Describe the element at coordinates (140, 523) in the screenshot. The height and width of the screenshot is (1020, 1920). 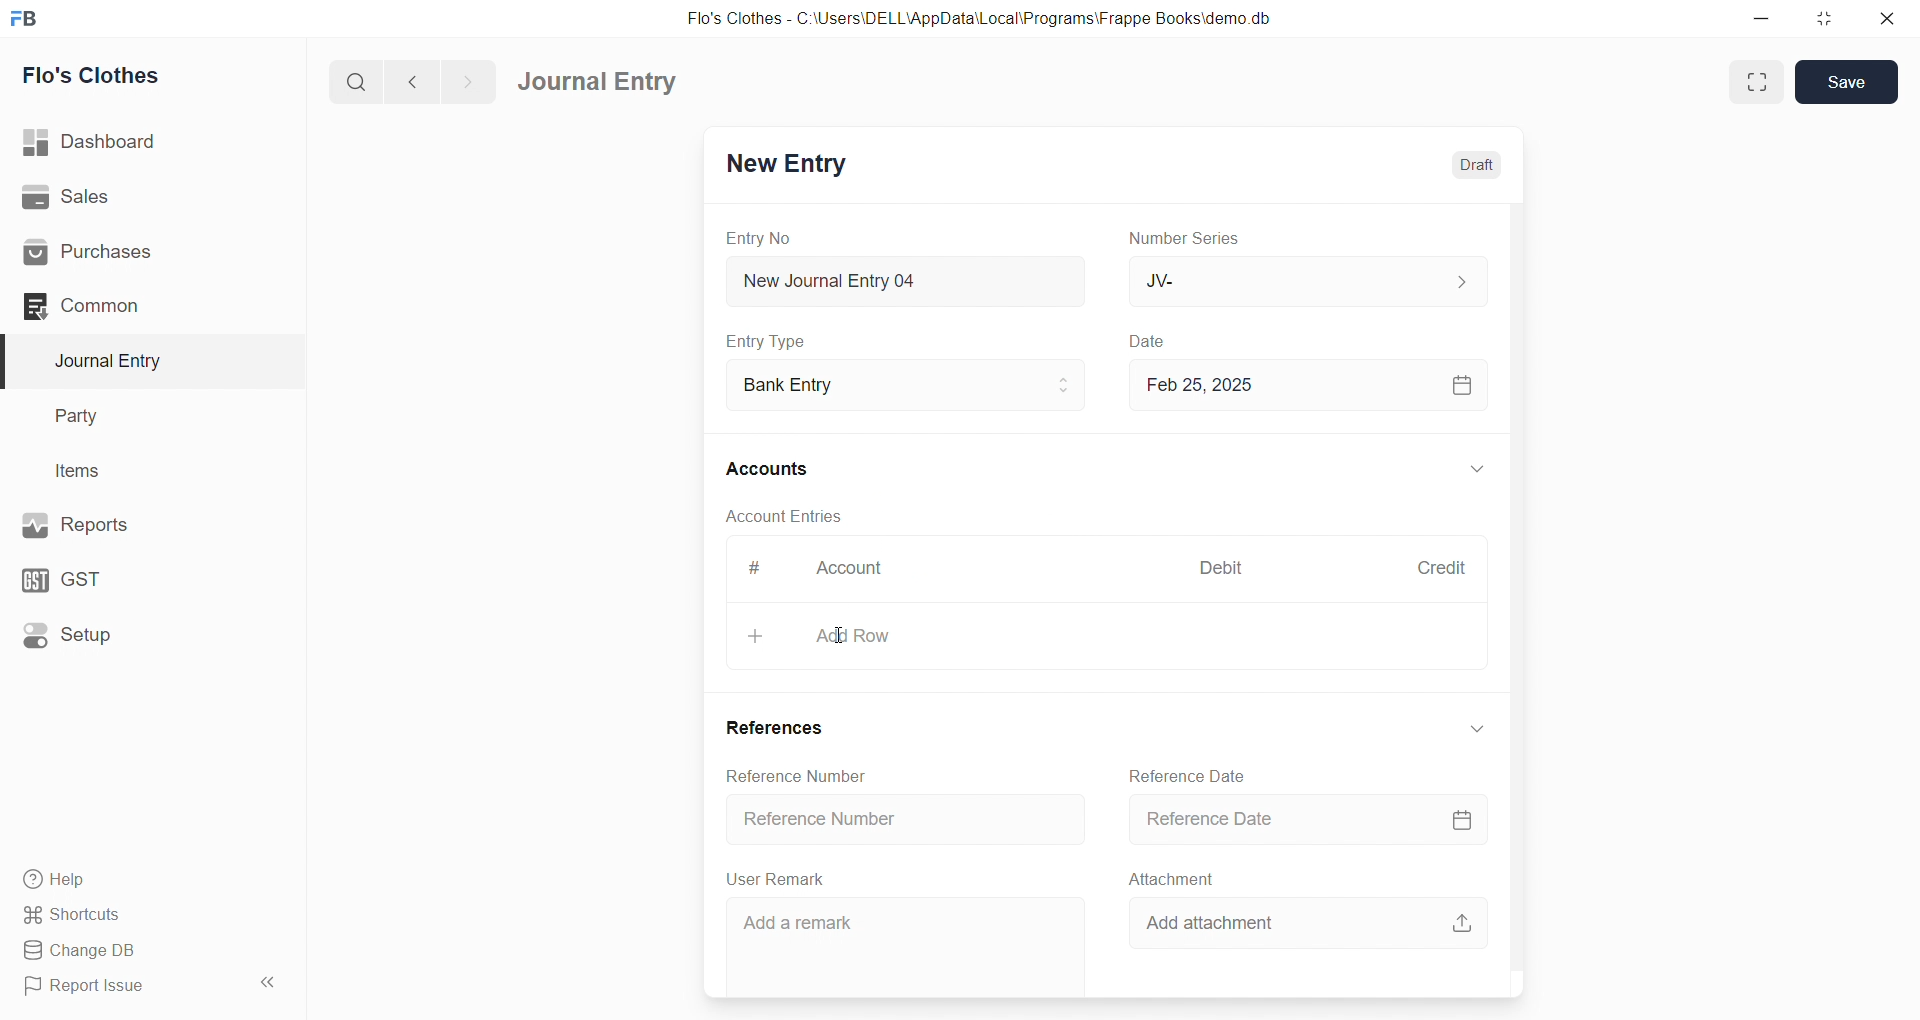
I see `Reports` at that location.